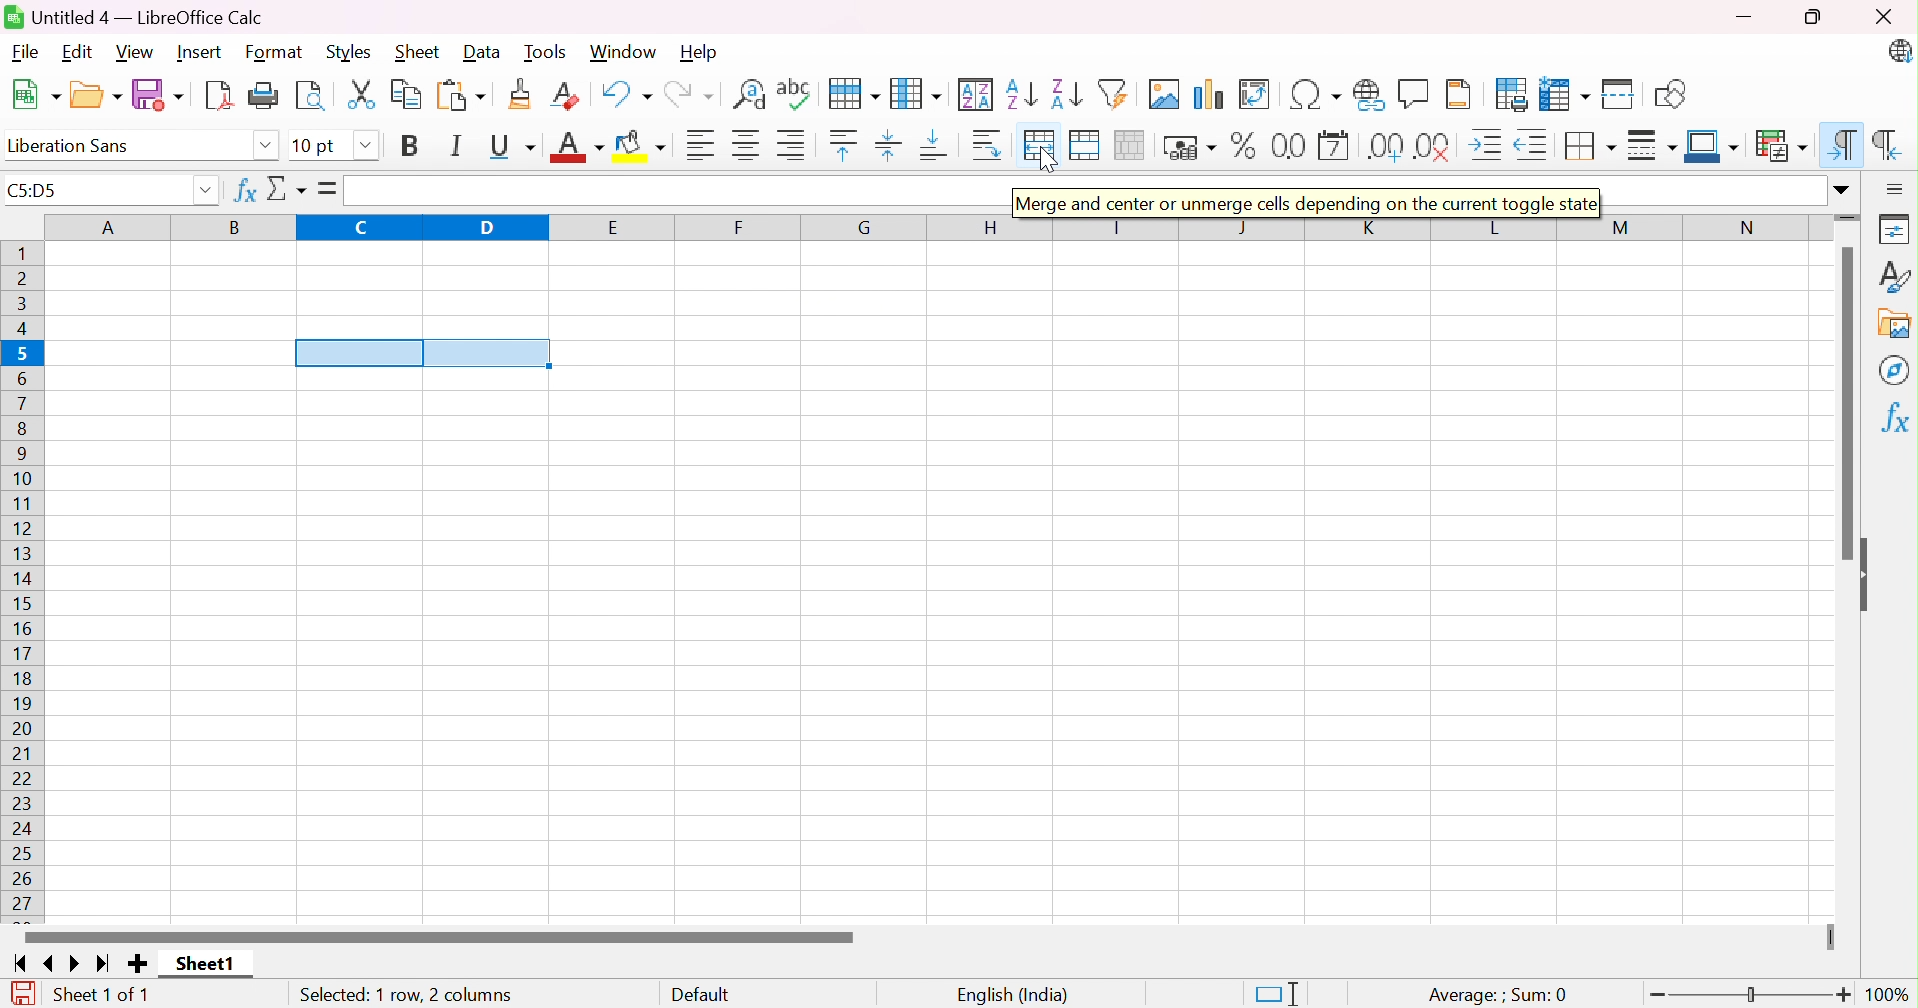  I want to click on Insert Special Characters, so click(1313, 94).